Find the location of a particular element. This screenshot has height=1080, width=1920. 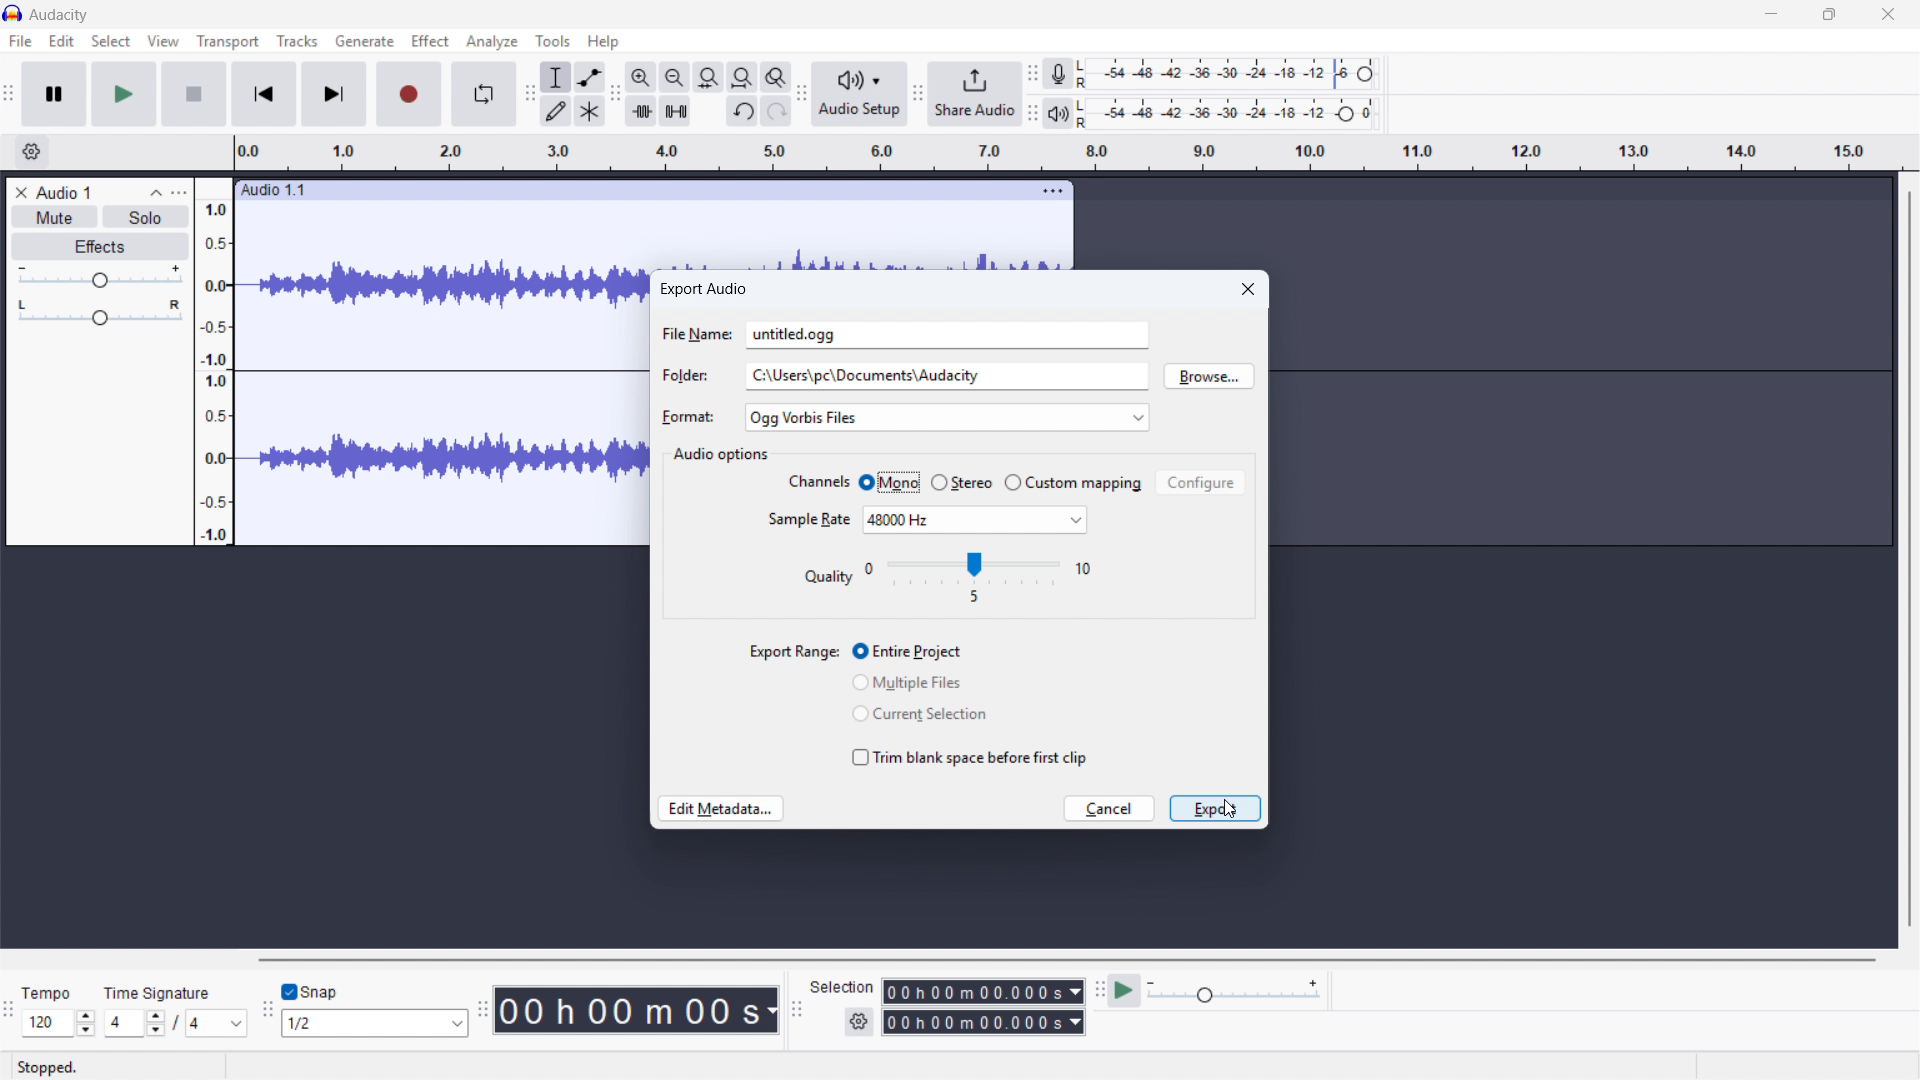

Audacity time toolbar  is located at coordinates (483, 1009).